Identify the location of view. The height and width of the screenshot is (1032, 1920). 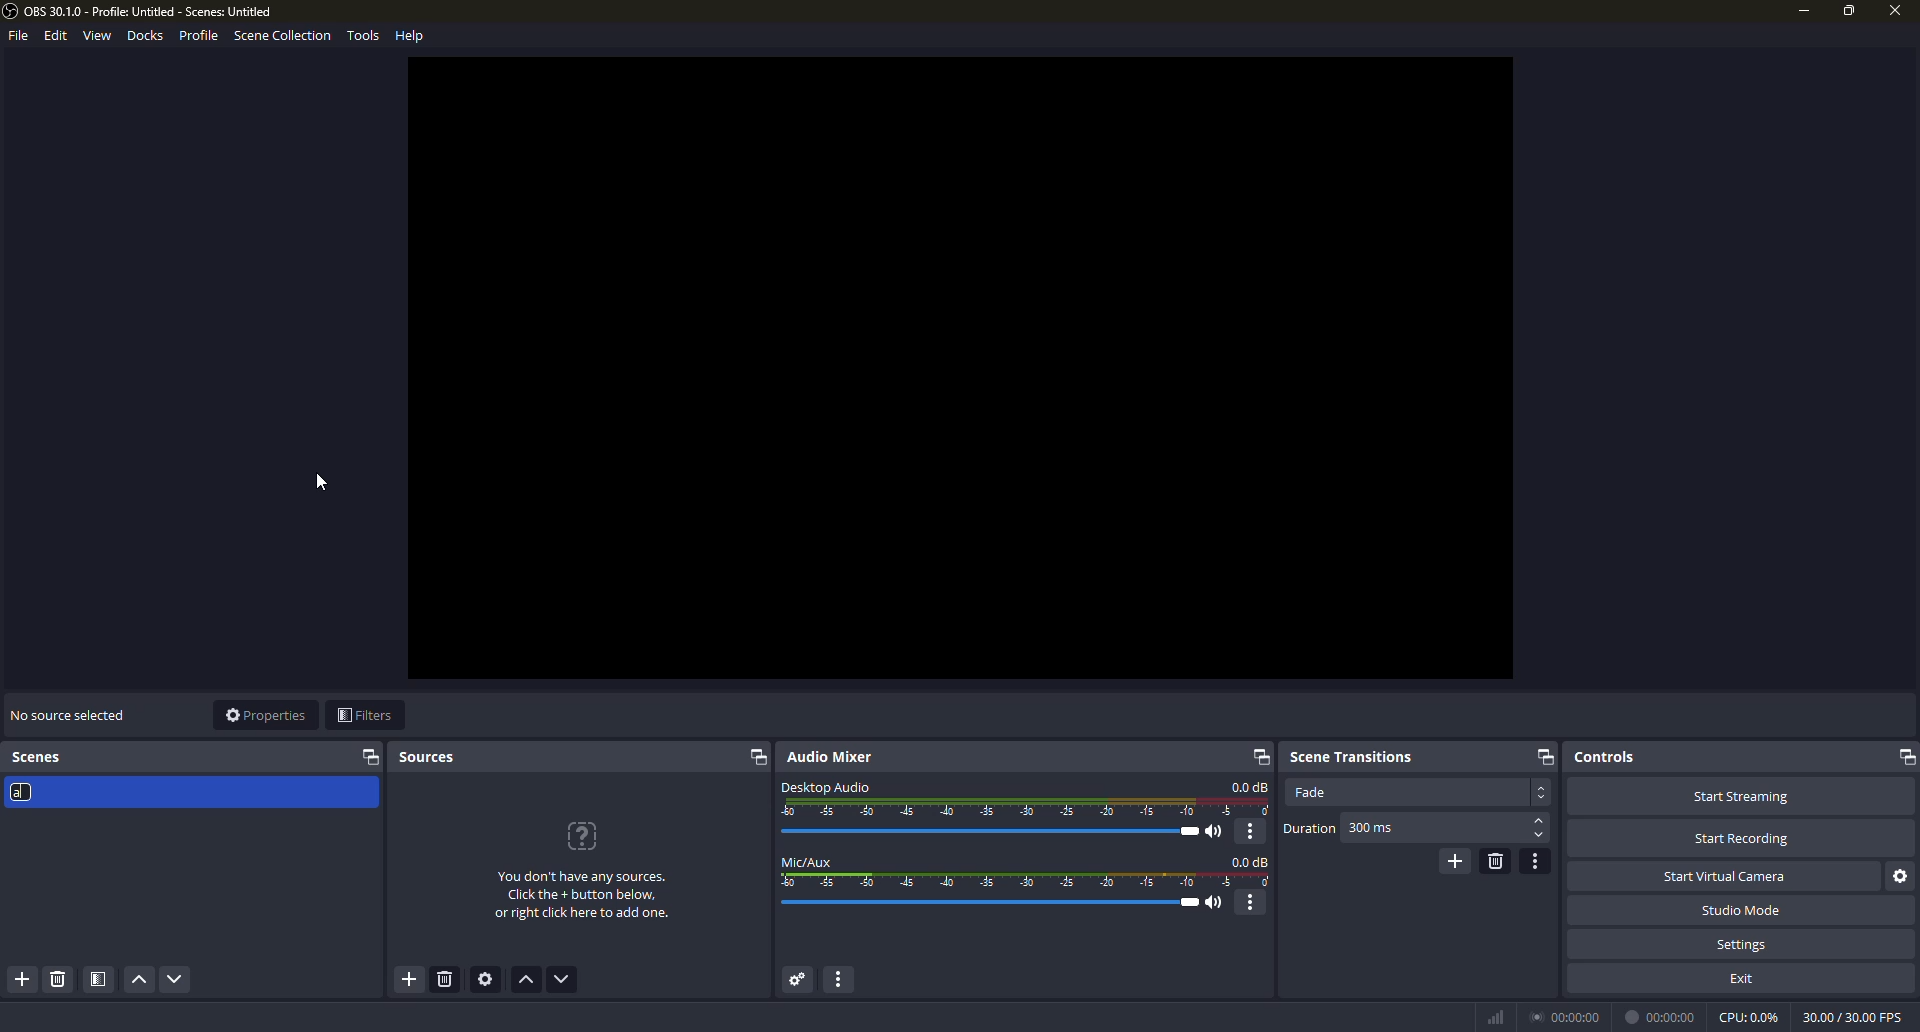
(96, 36).